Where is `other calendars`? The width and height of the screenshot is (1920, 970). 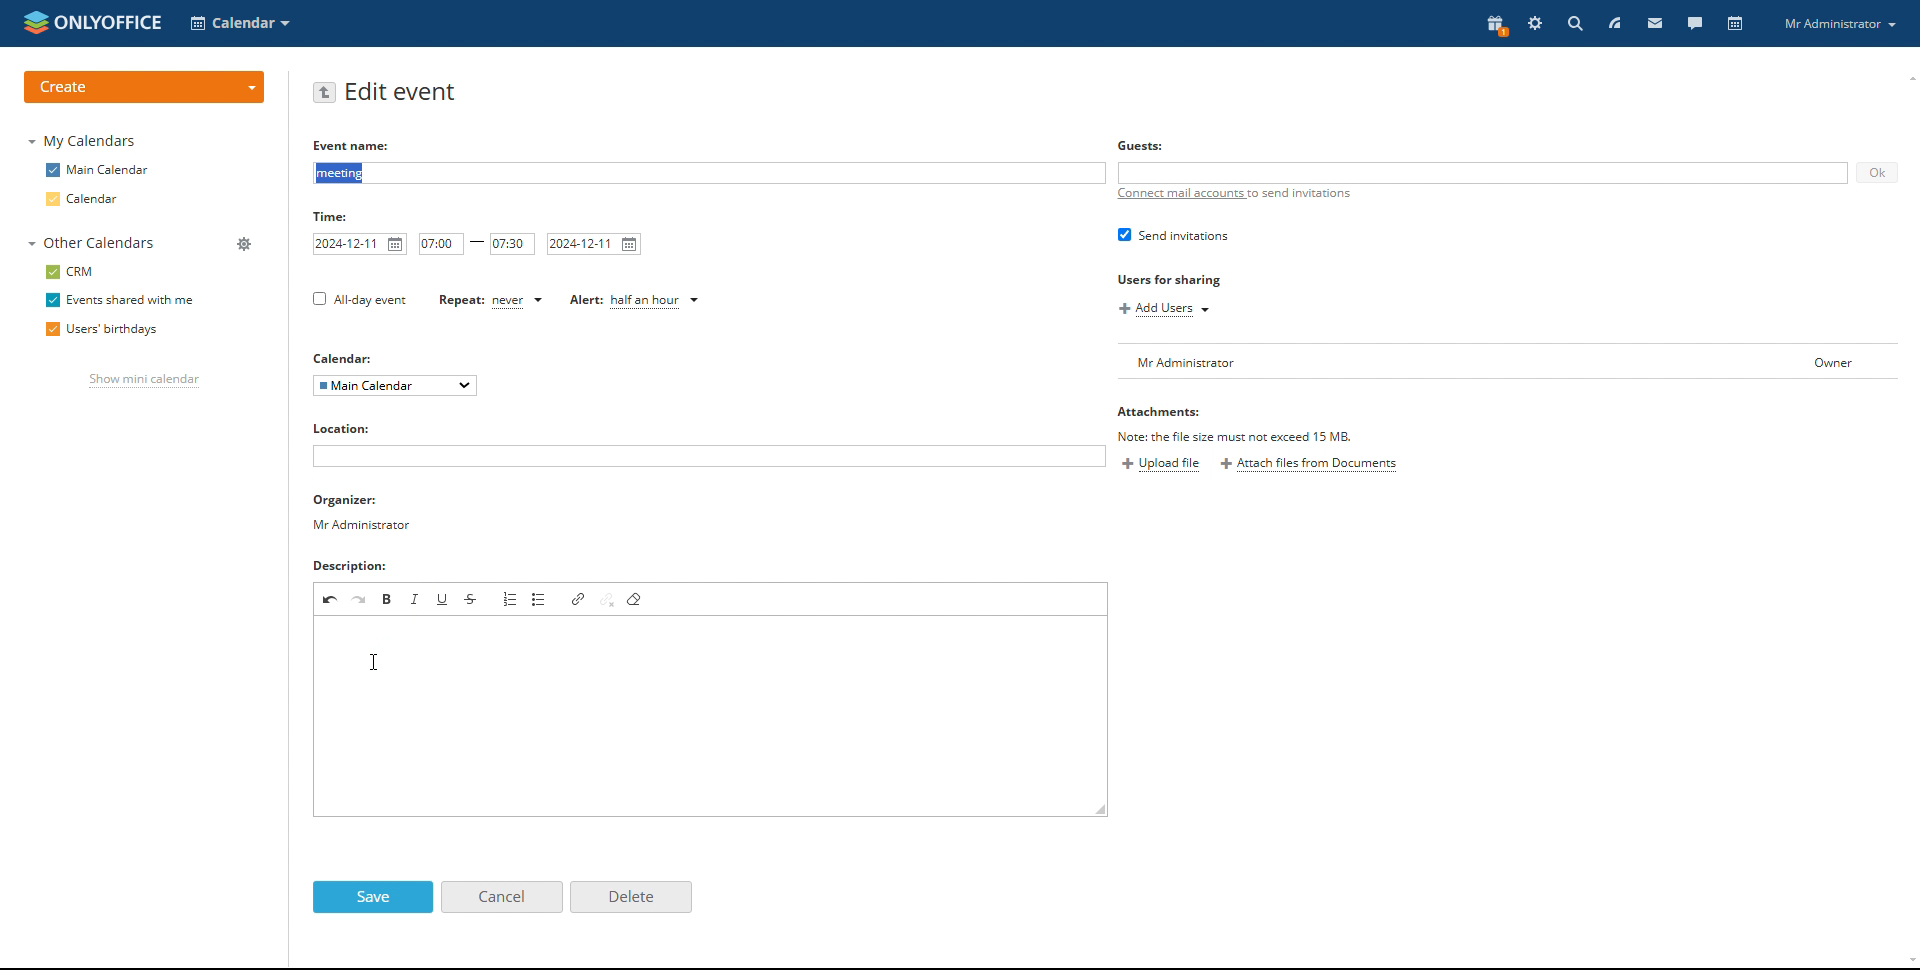
other calendars is located at coordinates (91, 243).